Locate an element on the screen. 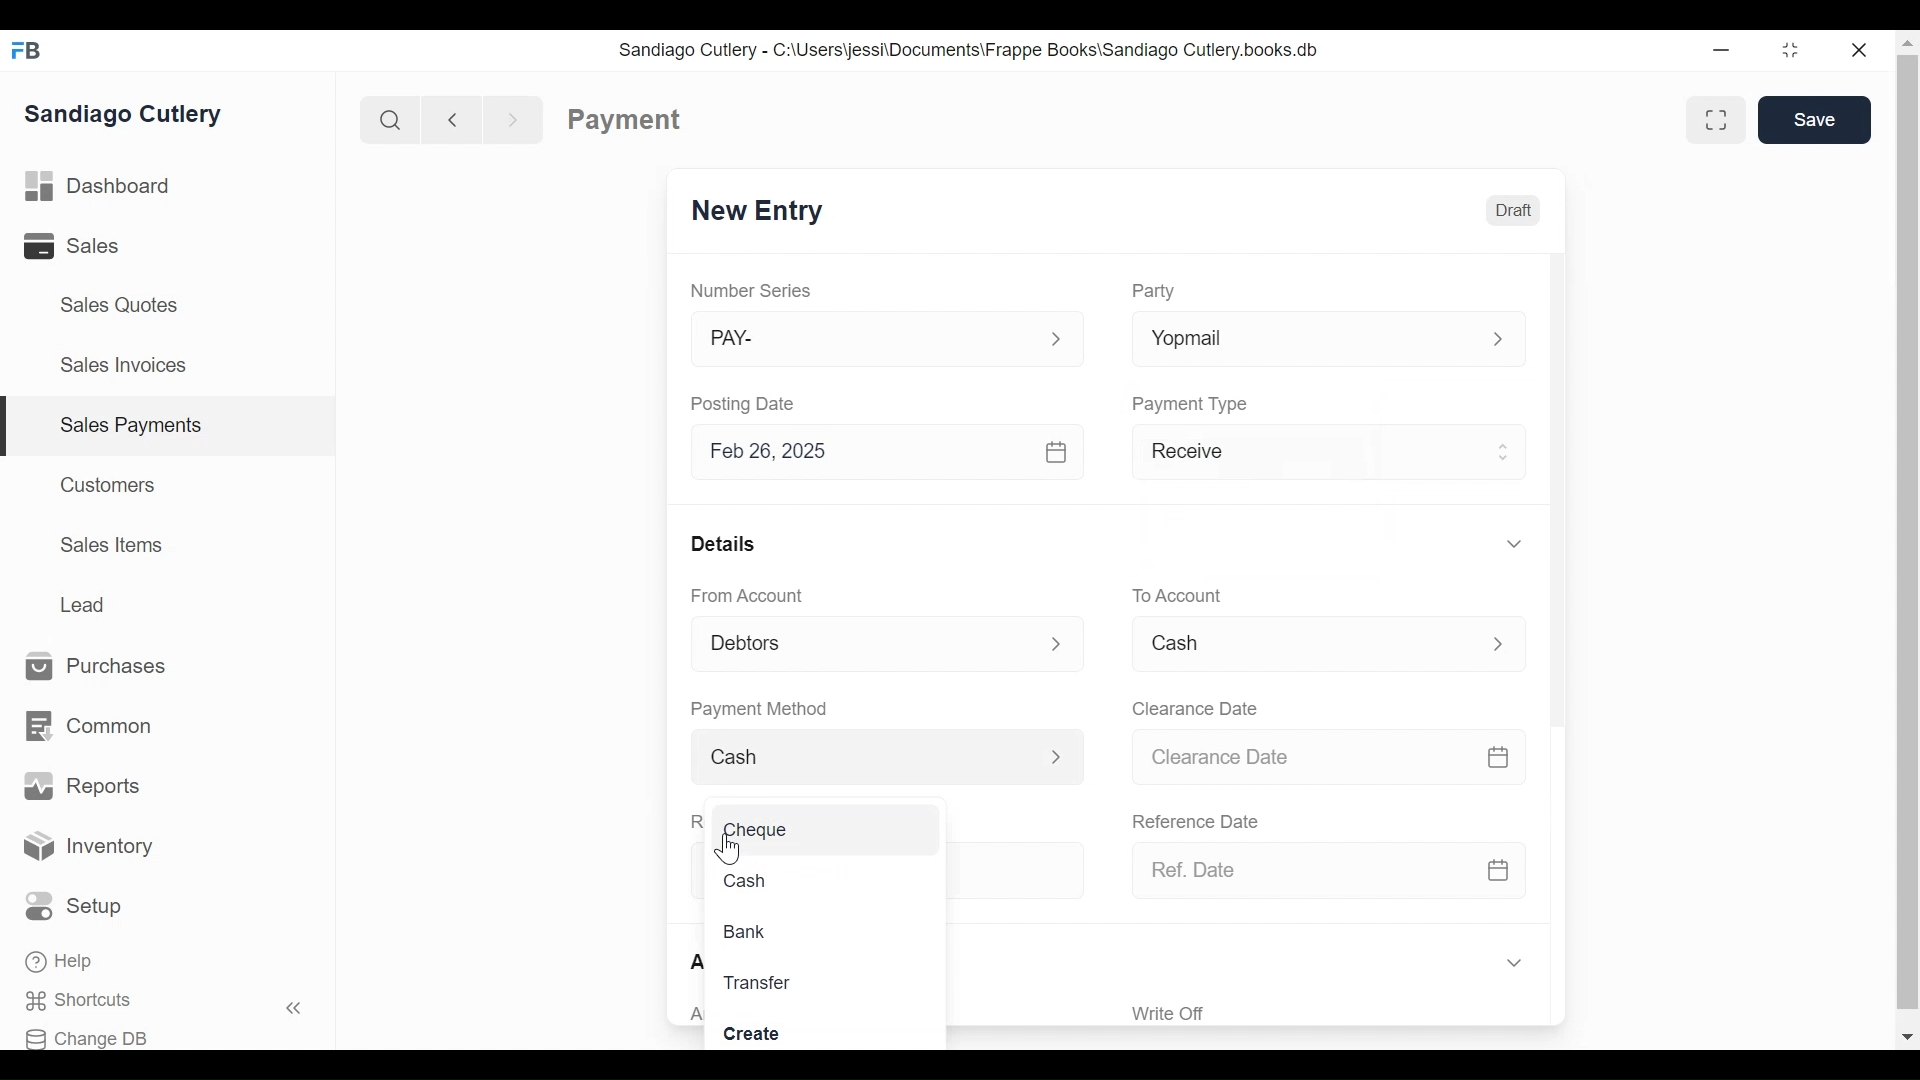  Posting Date is located at coordinates (750, 403).